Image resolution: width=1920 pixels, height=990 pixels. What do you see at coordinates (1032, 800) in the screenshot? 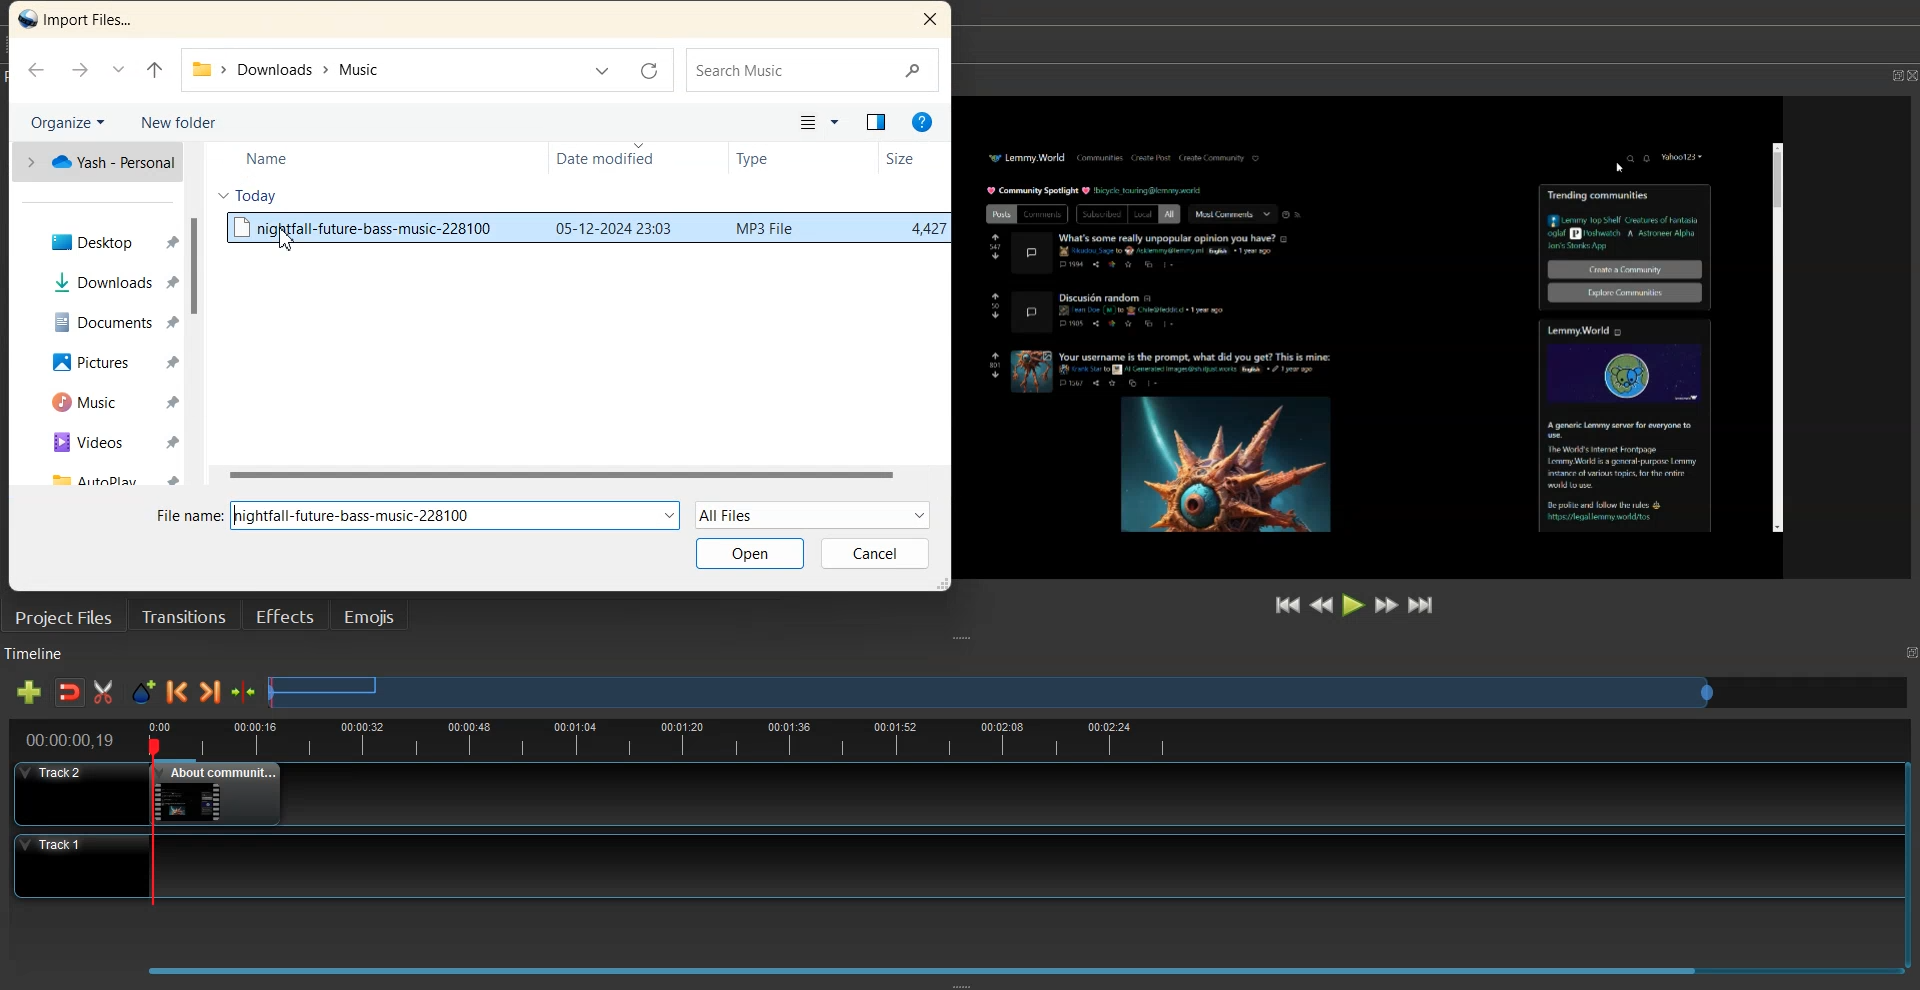
I see `Track 1` at bounding box center [1032, 800].